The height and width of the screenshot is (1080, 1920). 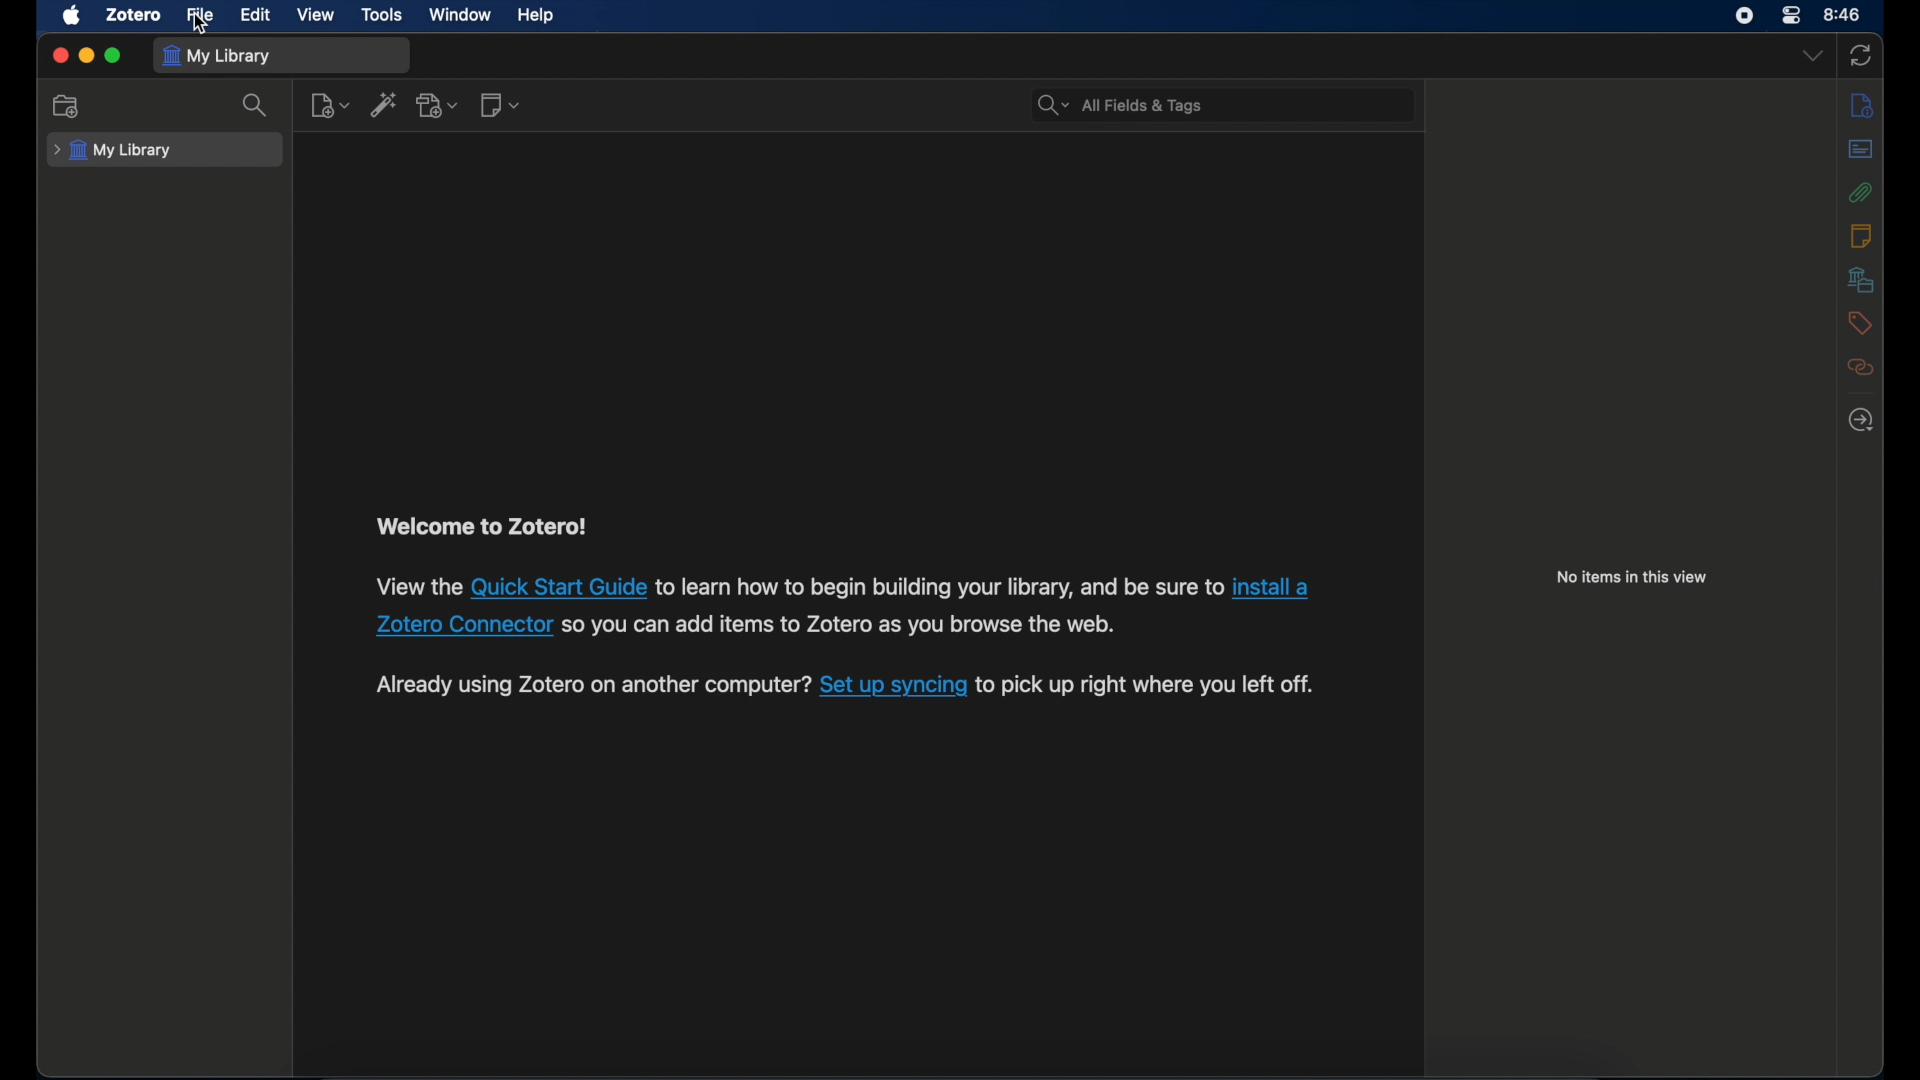 I want to click on search, so click(x=257, y=105).